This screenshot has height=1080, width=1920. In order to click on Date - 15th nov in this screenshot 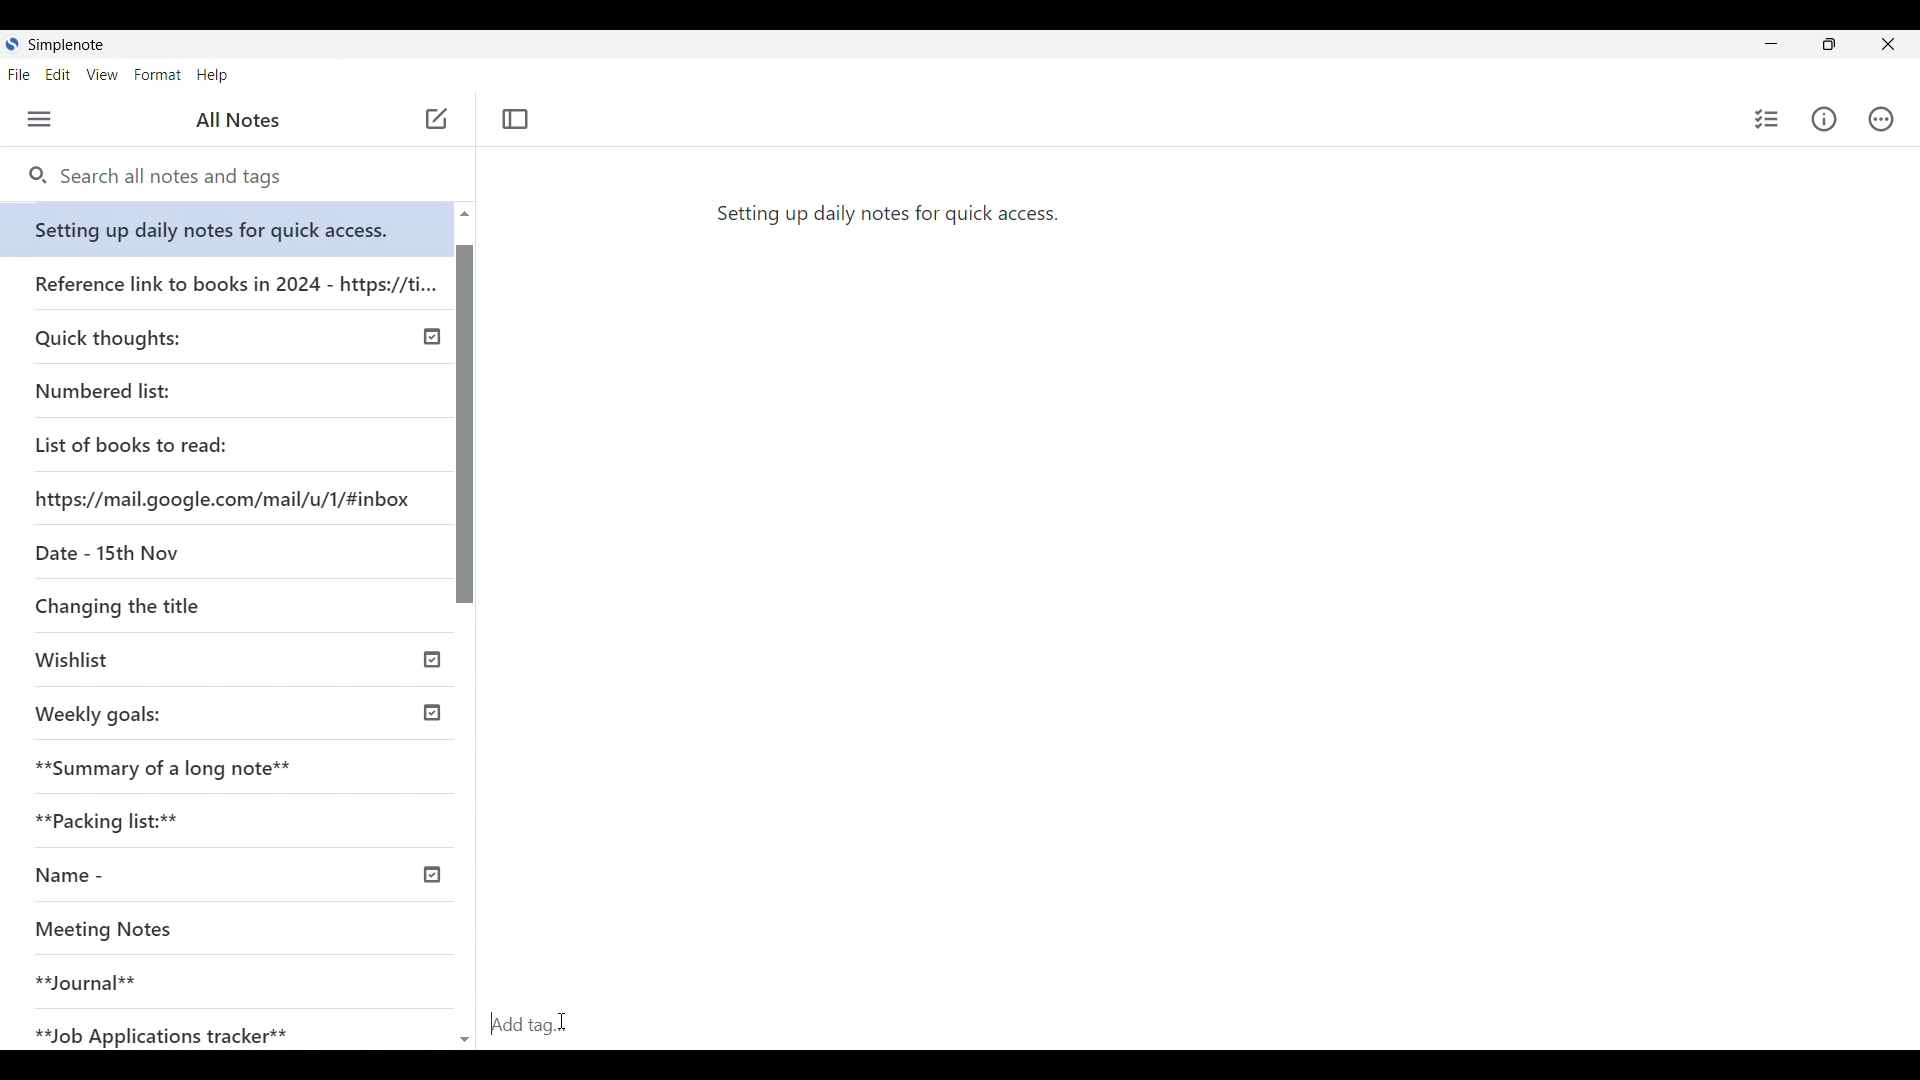, I will do `click(103, 551)`.